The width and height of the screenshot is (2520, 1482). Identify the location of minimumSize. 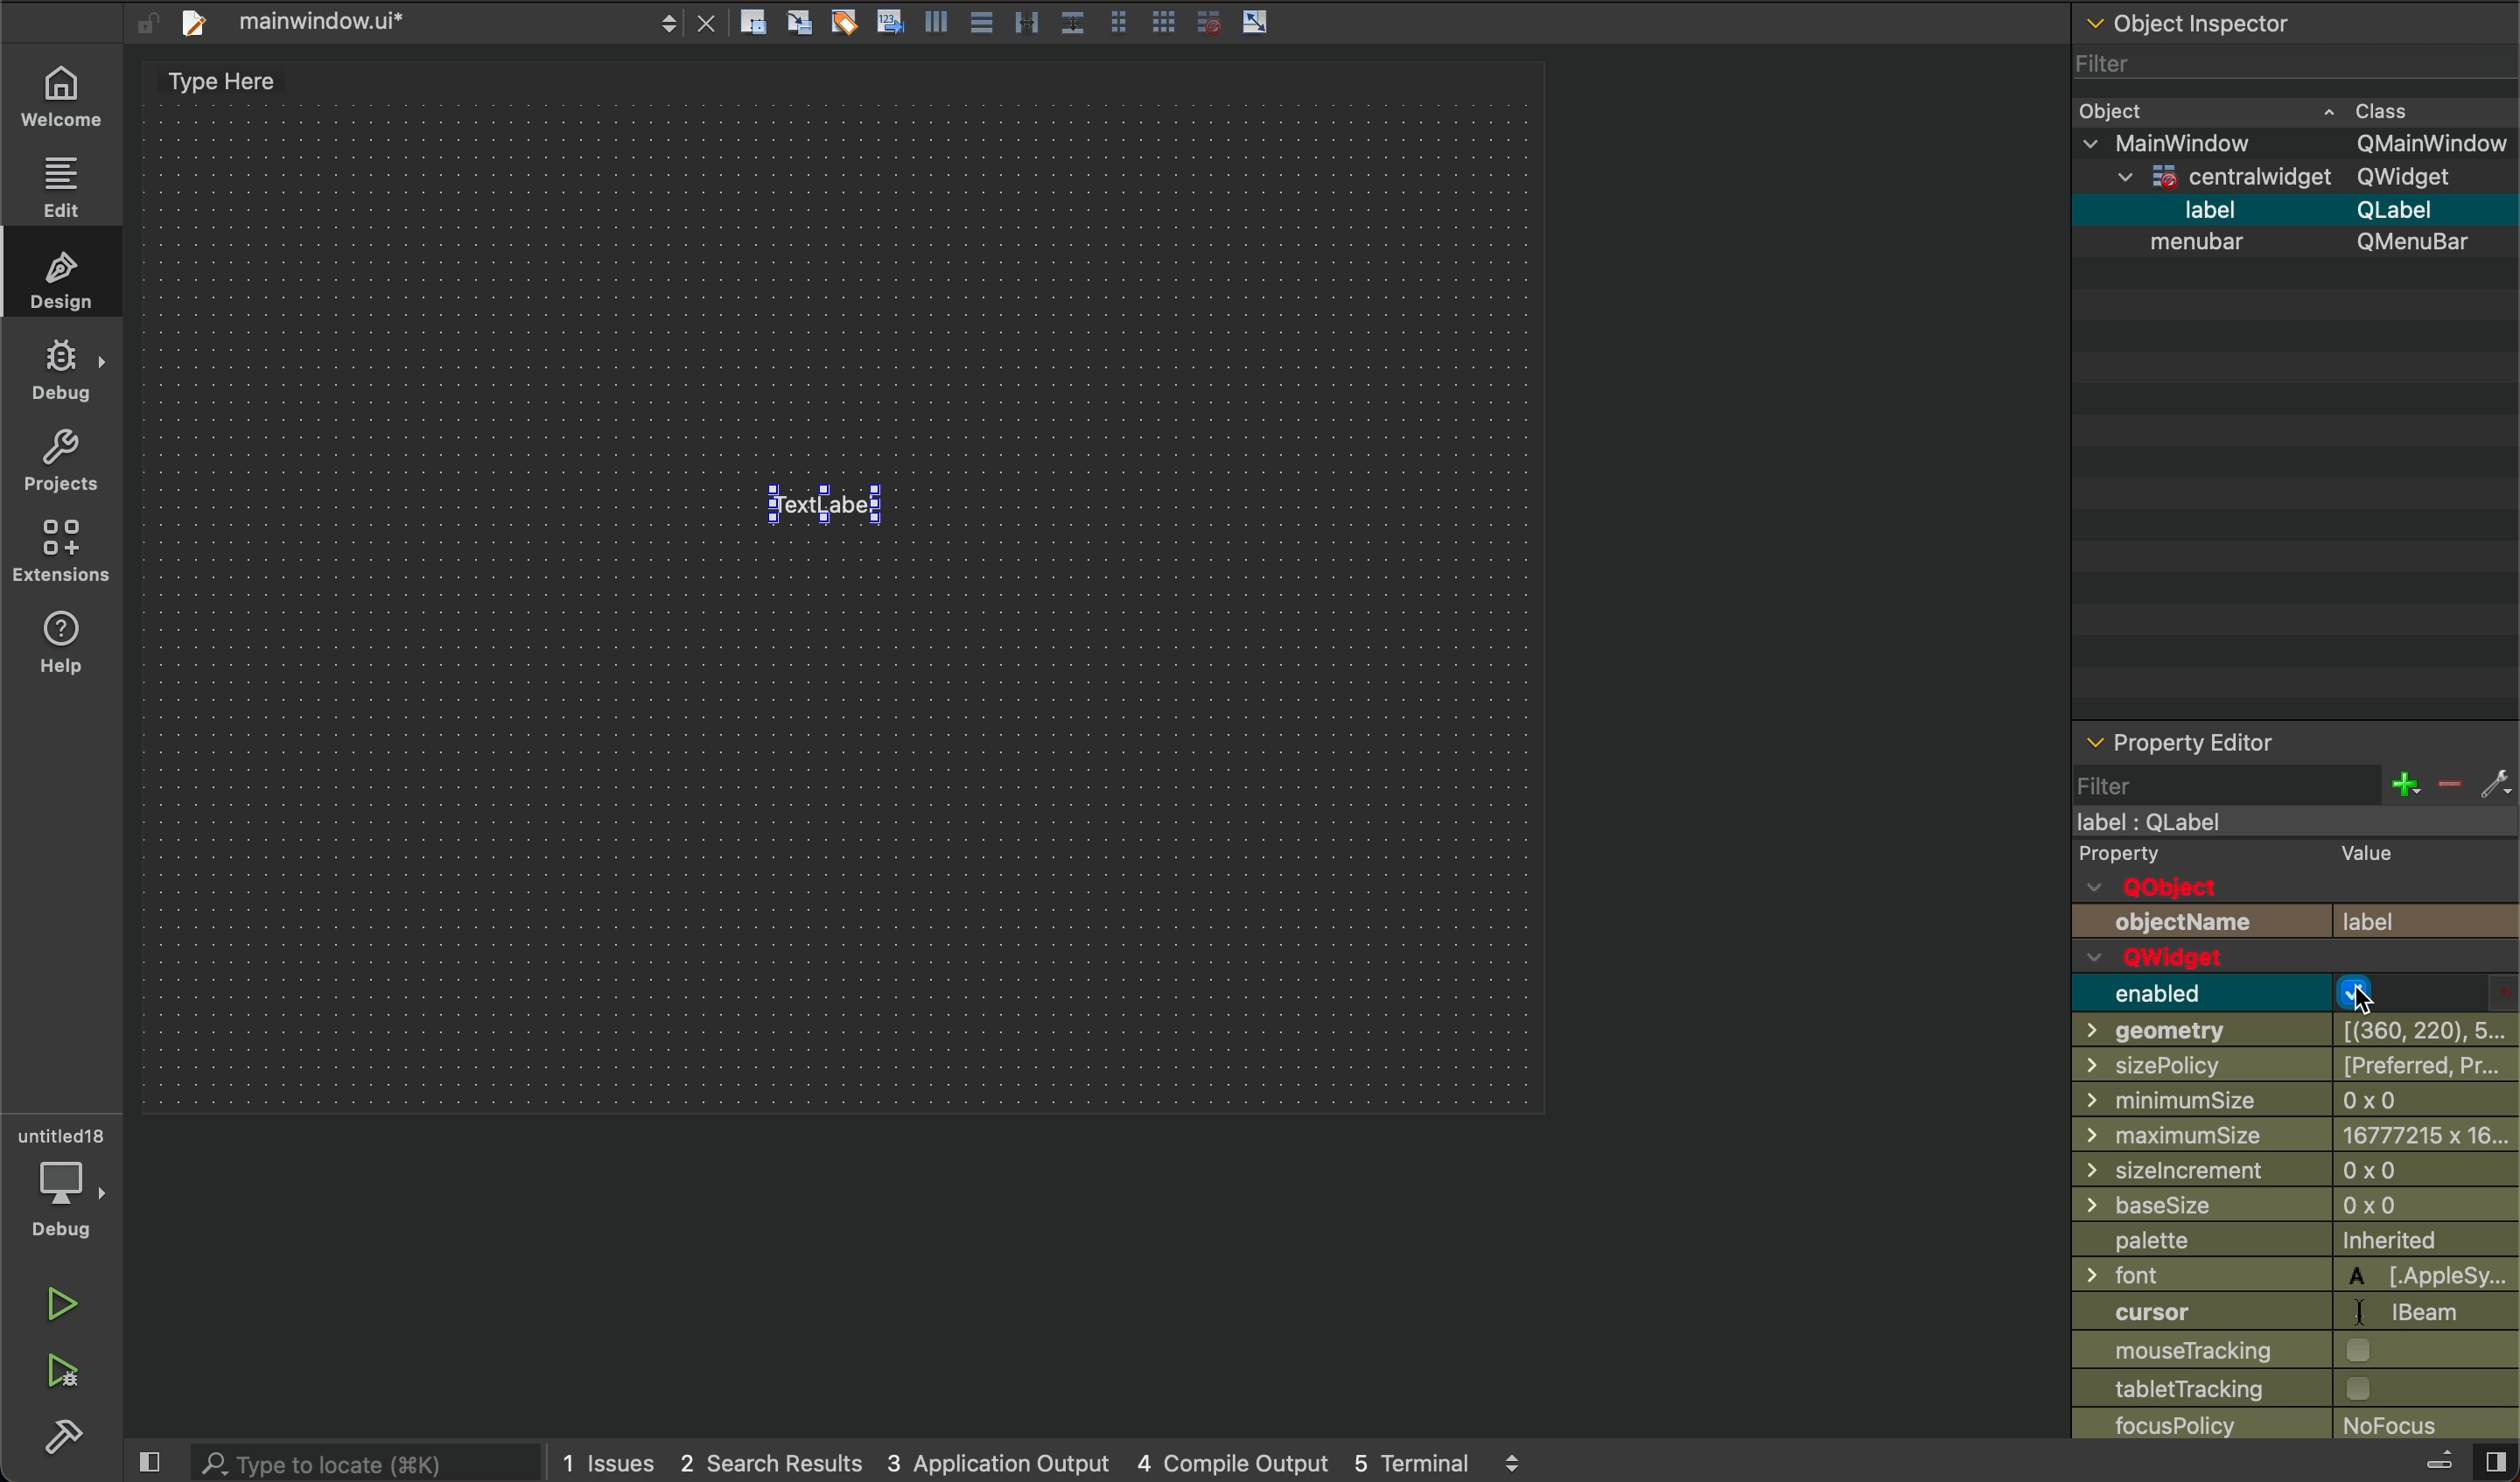
(2199, 1099).